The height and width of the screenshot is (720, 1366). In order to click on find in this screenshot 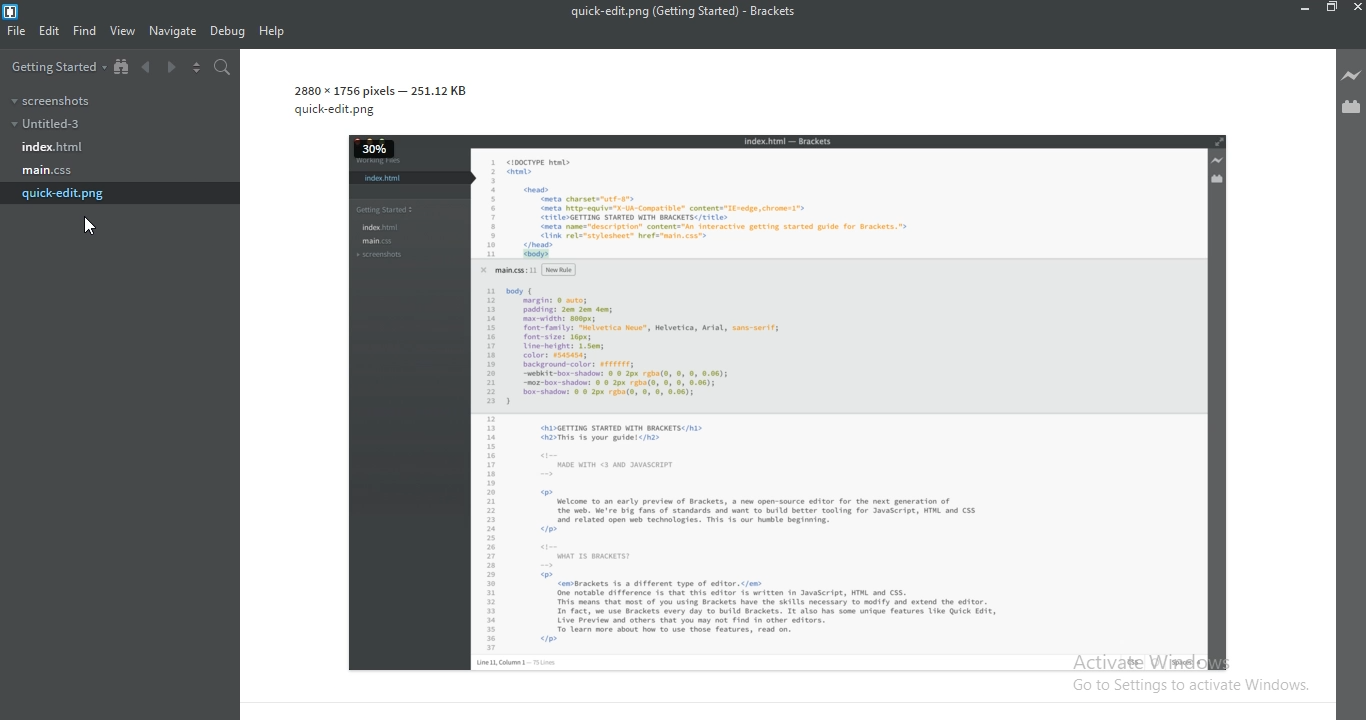, I will do `click(83, 31)`.